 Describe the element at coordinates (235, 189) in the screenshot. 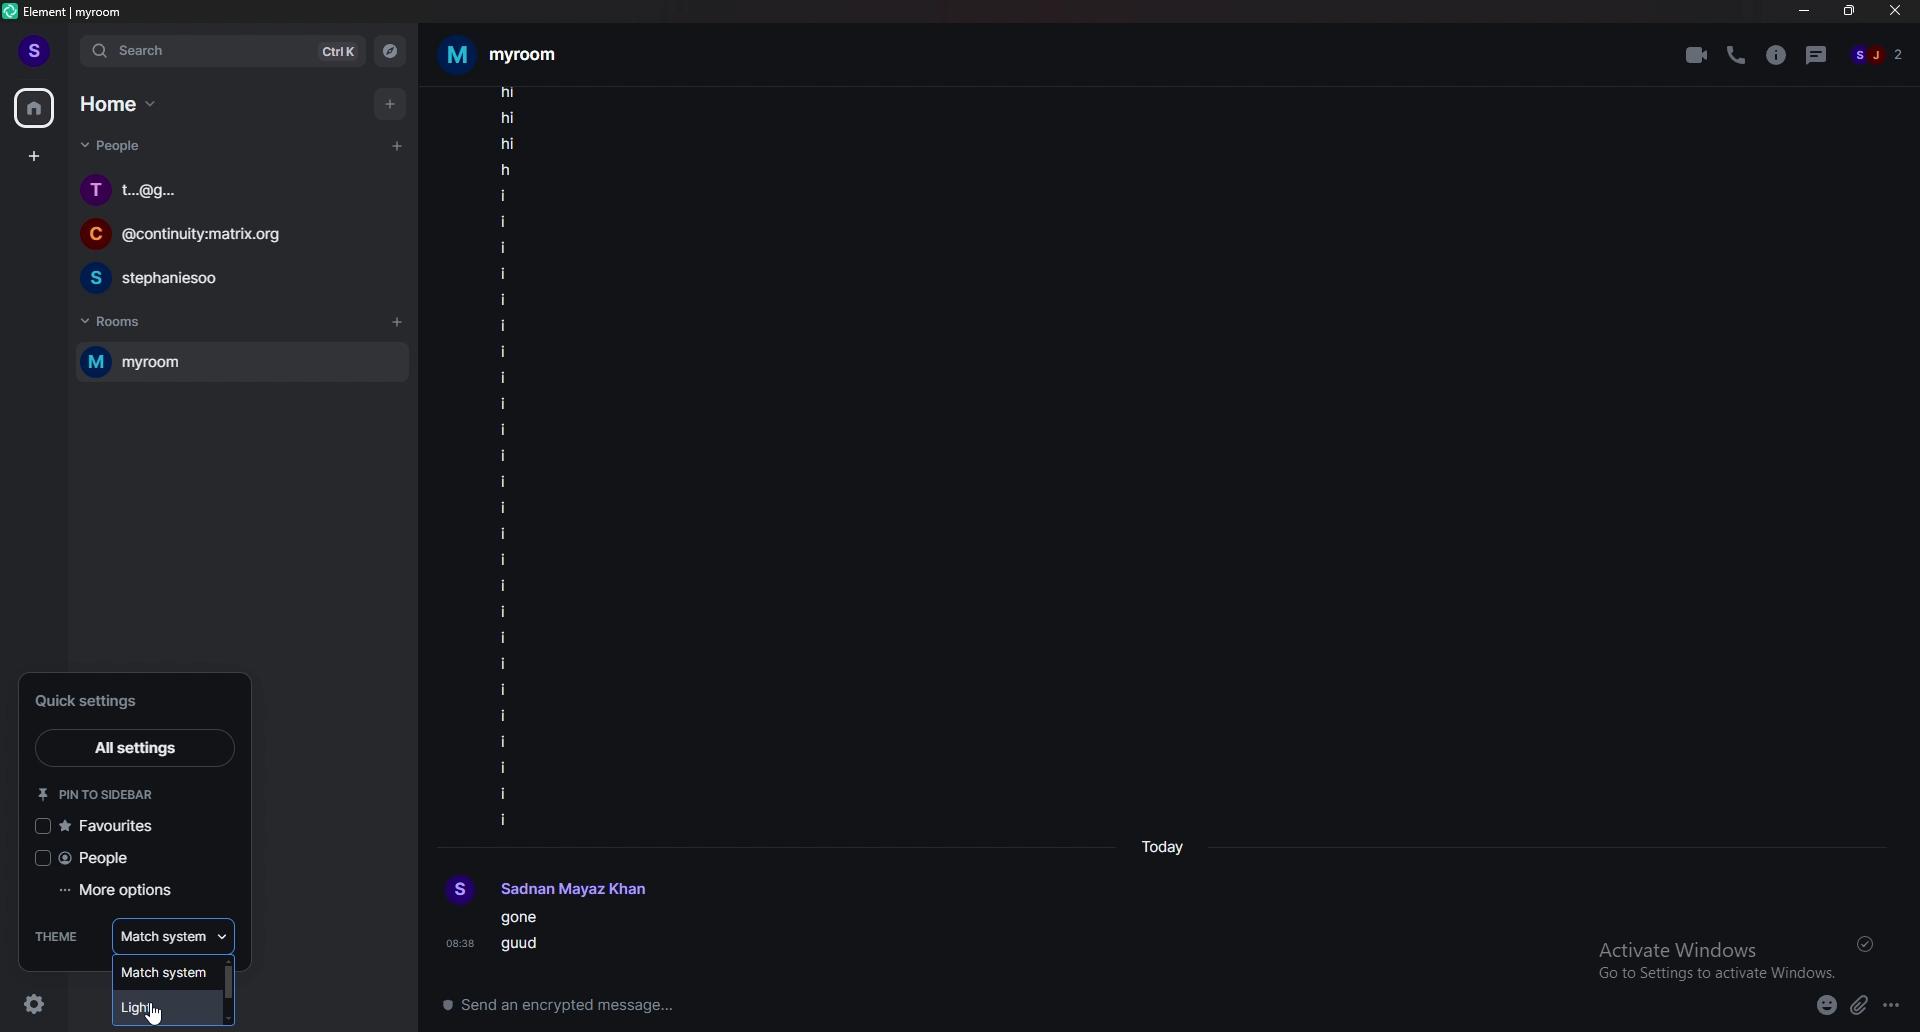

I see `chat` at that location.